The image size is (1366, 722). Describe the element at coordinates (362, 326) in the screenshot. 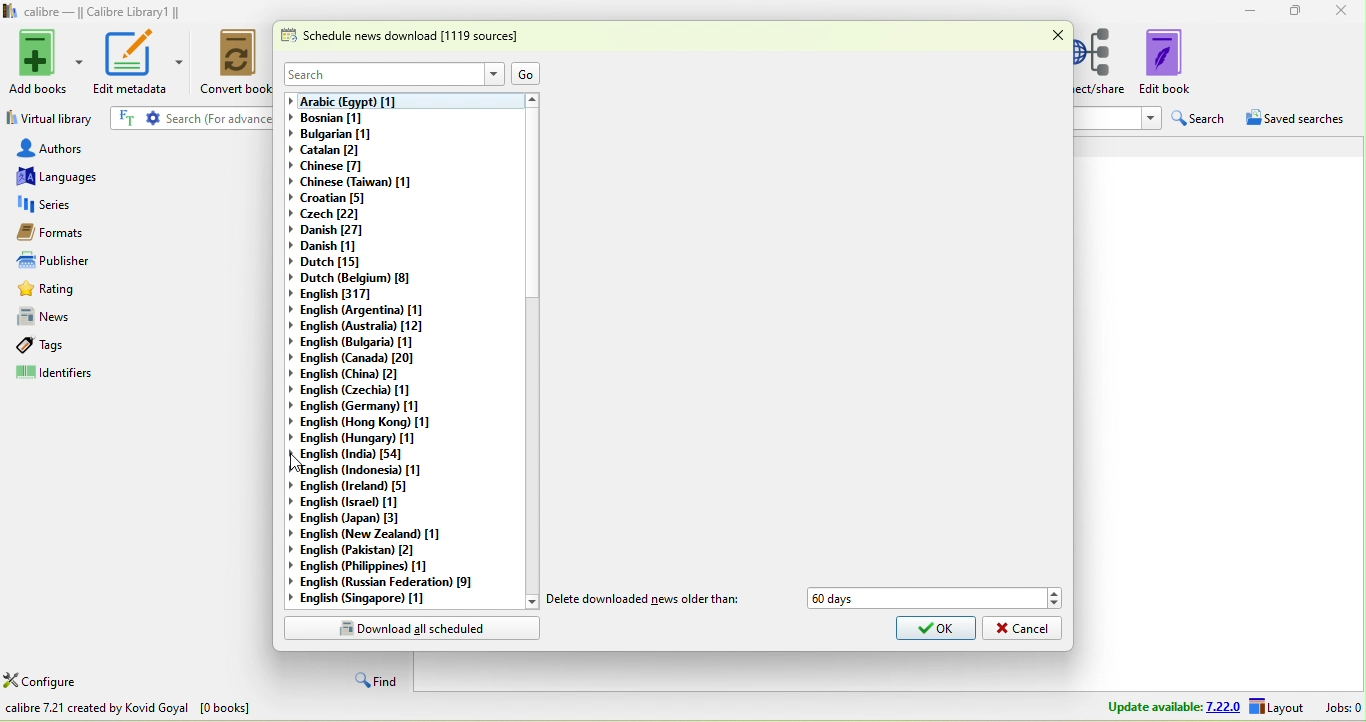

I see `english (australia)[12]` at that location.